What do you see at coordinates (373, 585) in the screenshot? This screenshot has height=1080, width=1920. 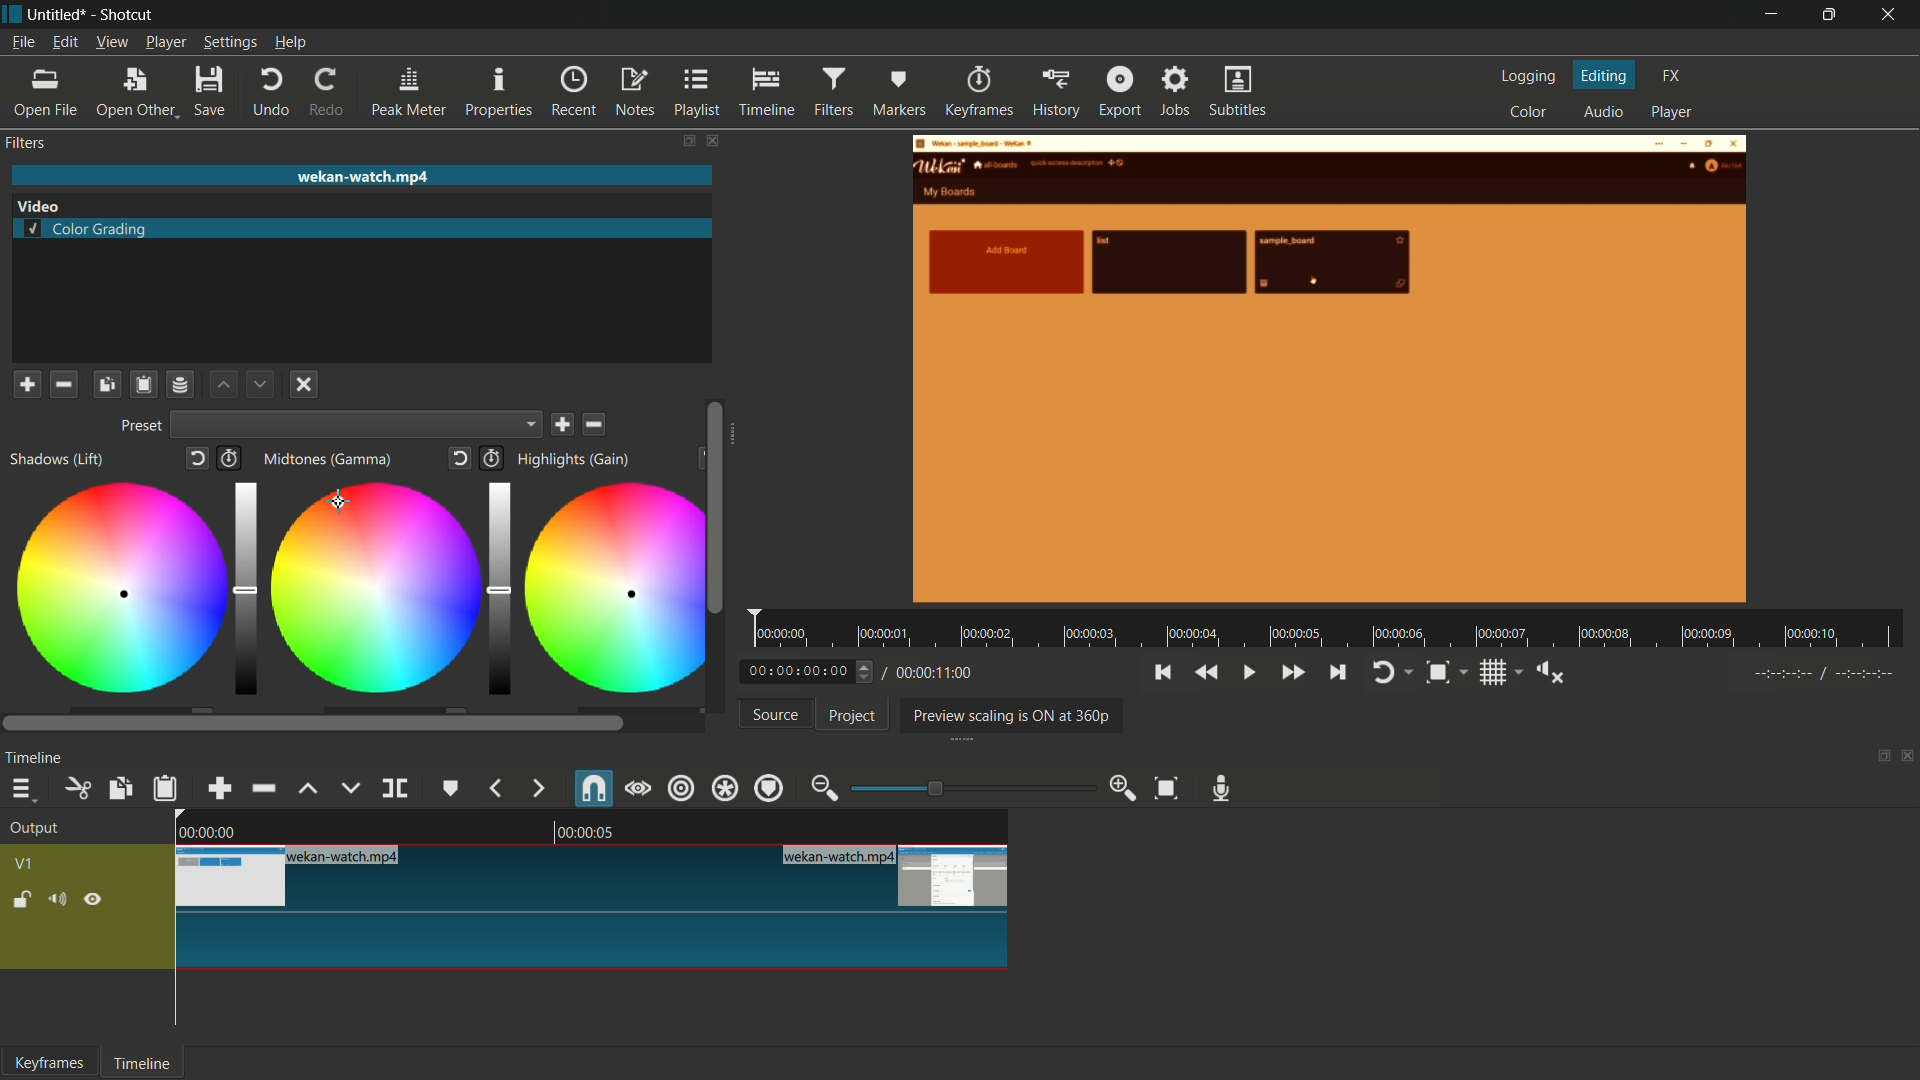 I see `color adjustment` at bounding box center [373, 585].